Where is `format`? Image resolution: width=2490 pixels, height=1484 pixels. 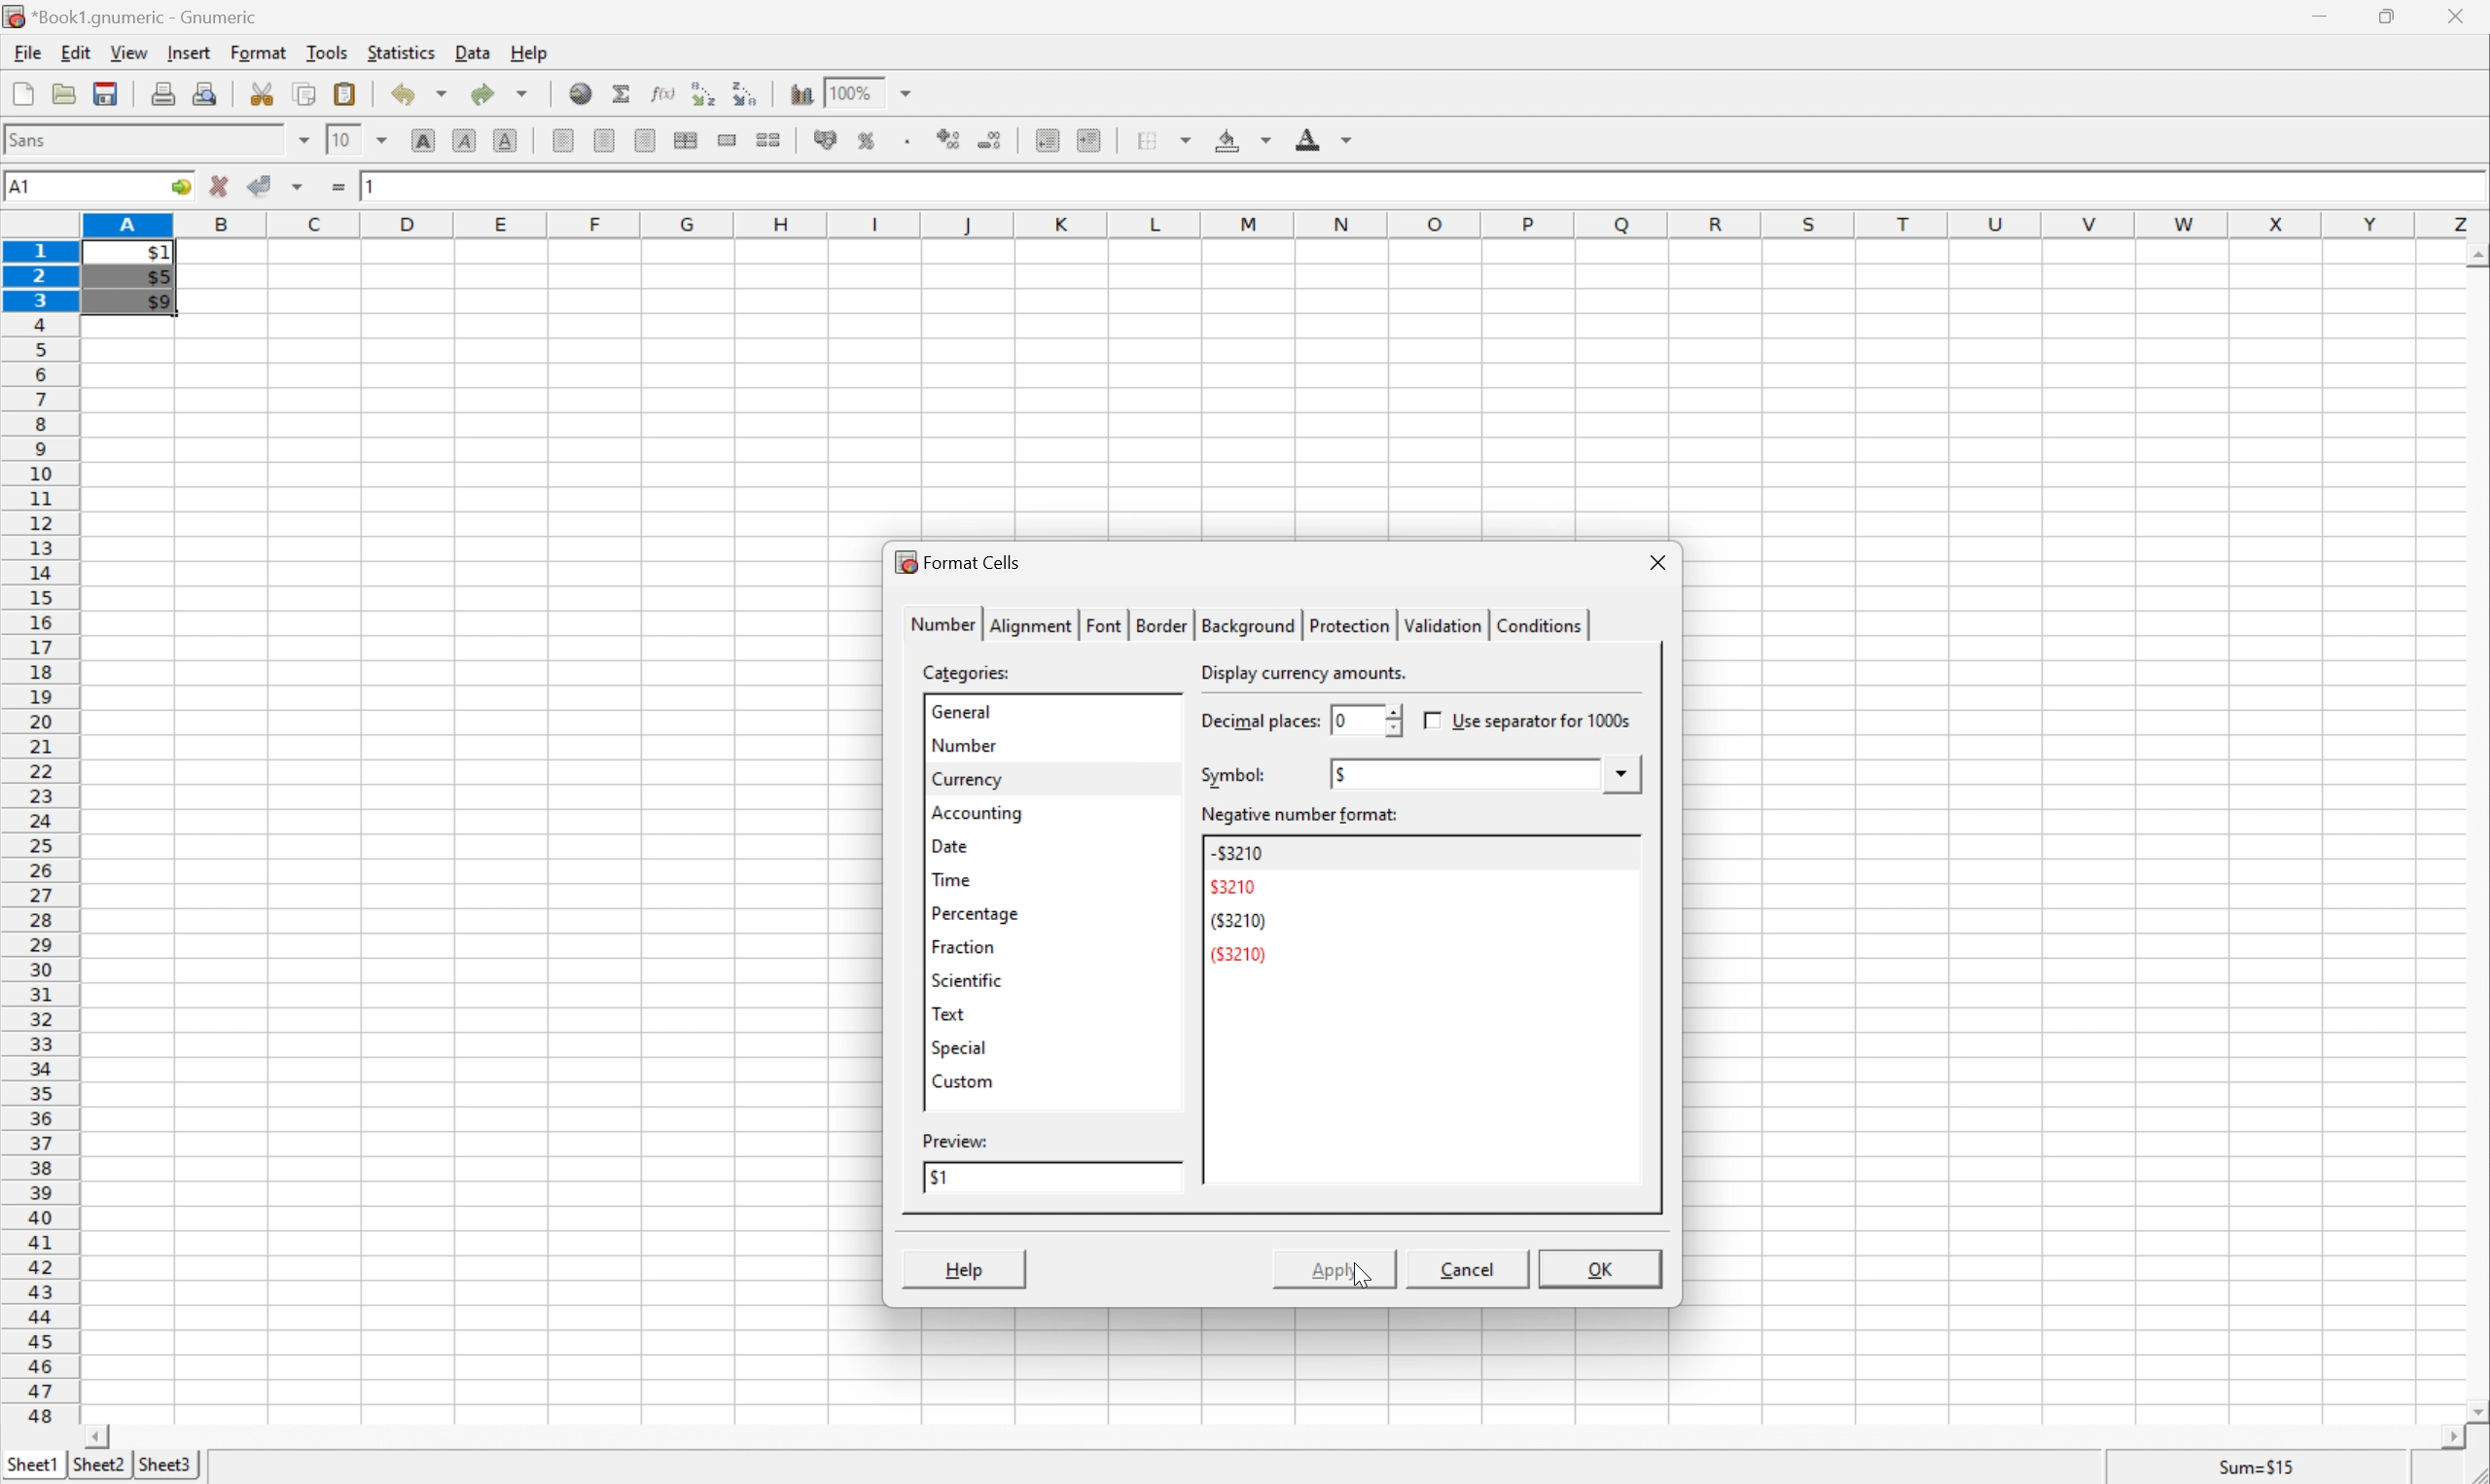
format is located at coordinates (262, 52).